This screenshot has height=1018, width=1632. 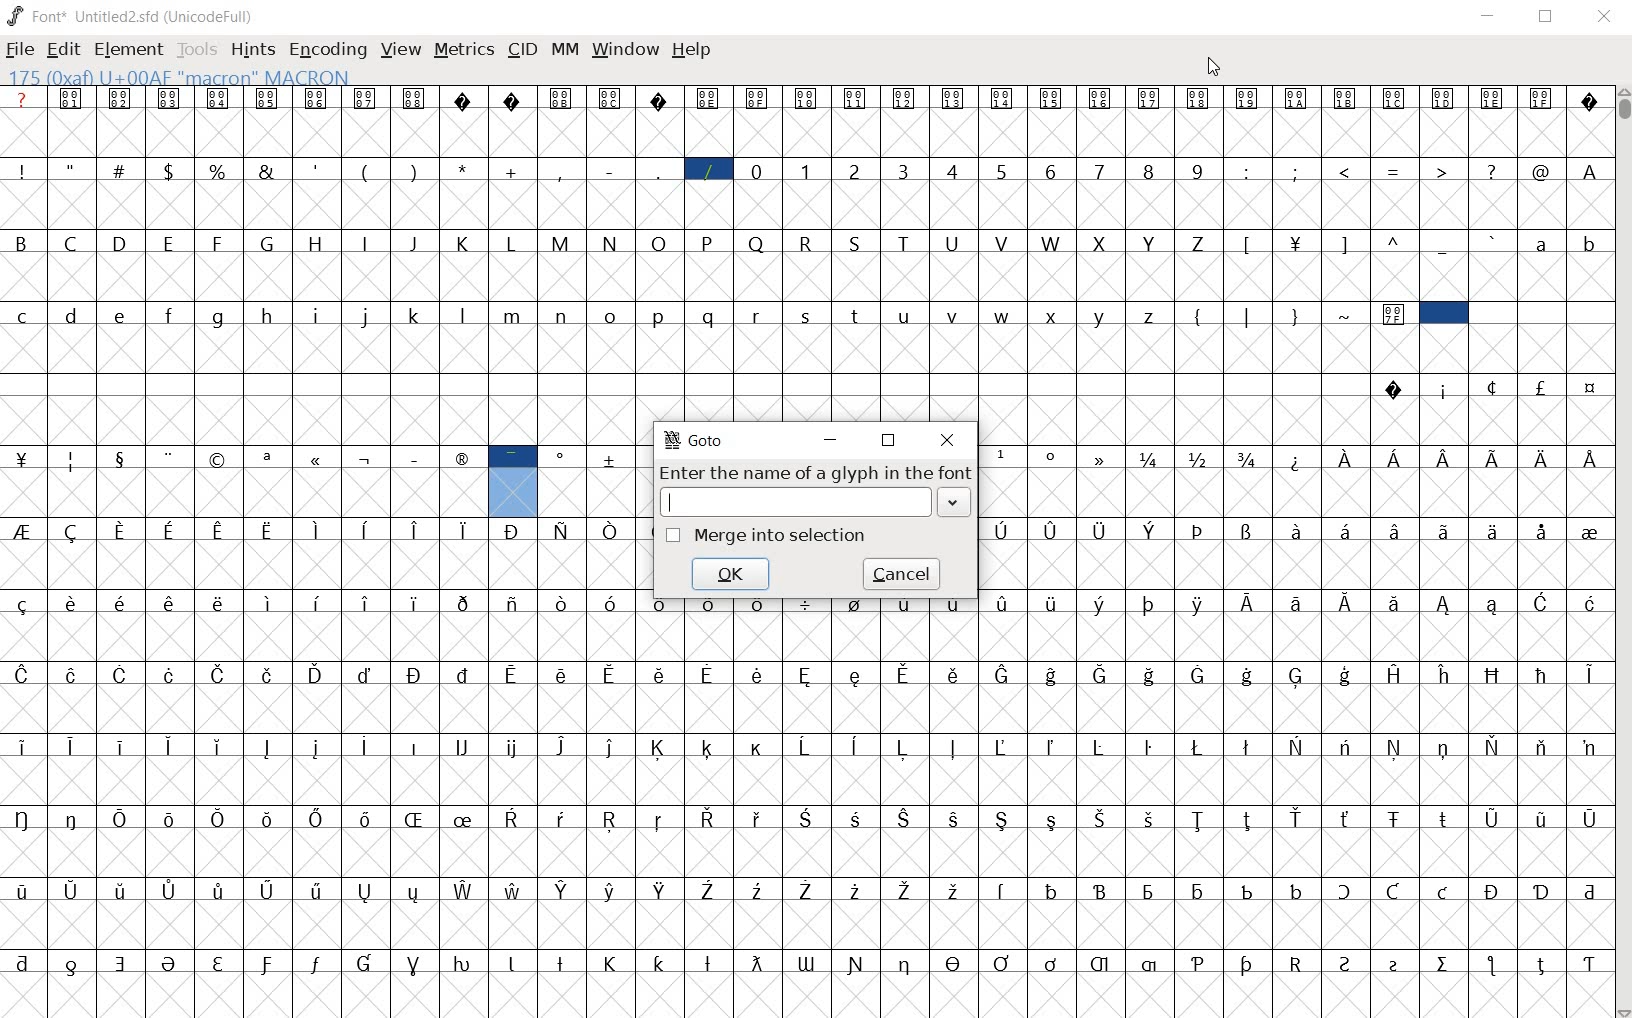 What do you see at coordinates (1489, 410) in the screenshot?
I see `special characters` at bounding box center [1489, 410].